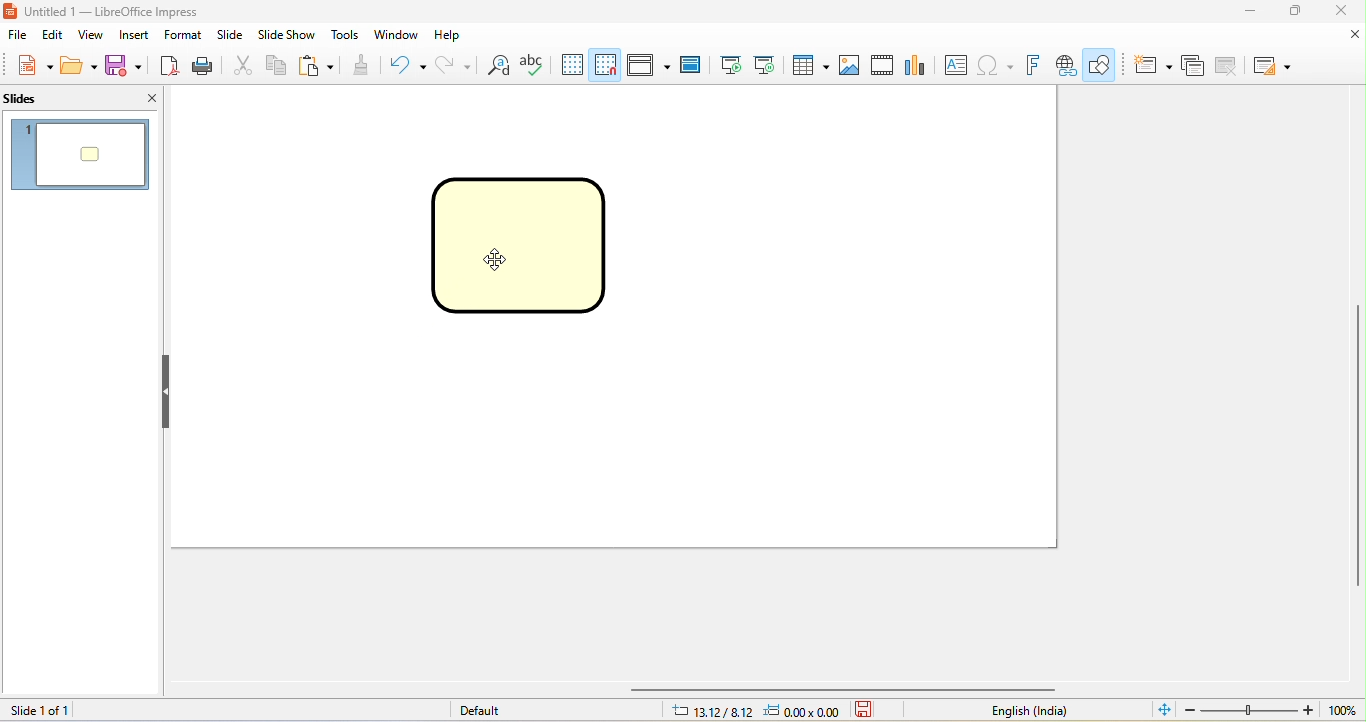 The image size is (1366, 722). What do you see at coordinates (10, 11) in the screenshot?
I see `libreoffice impress logo` at bounding box center [10, 11].